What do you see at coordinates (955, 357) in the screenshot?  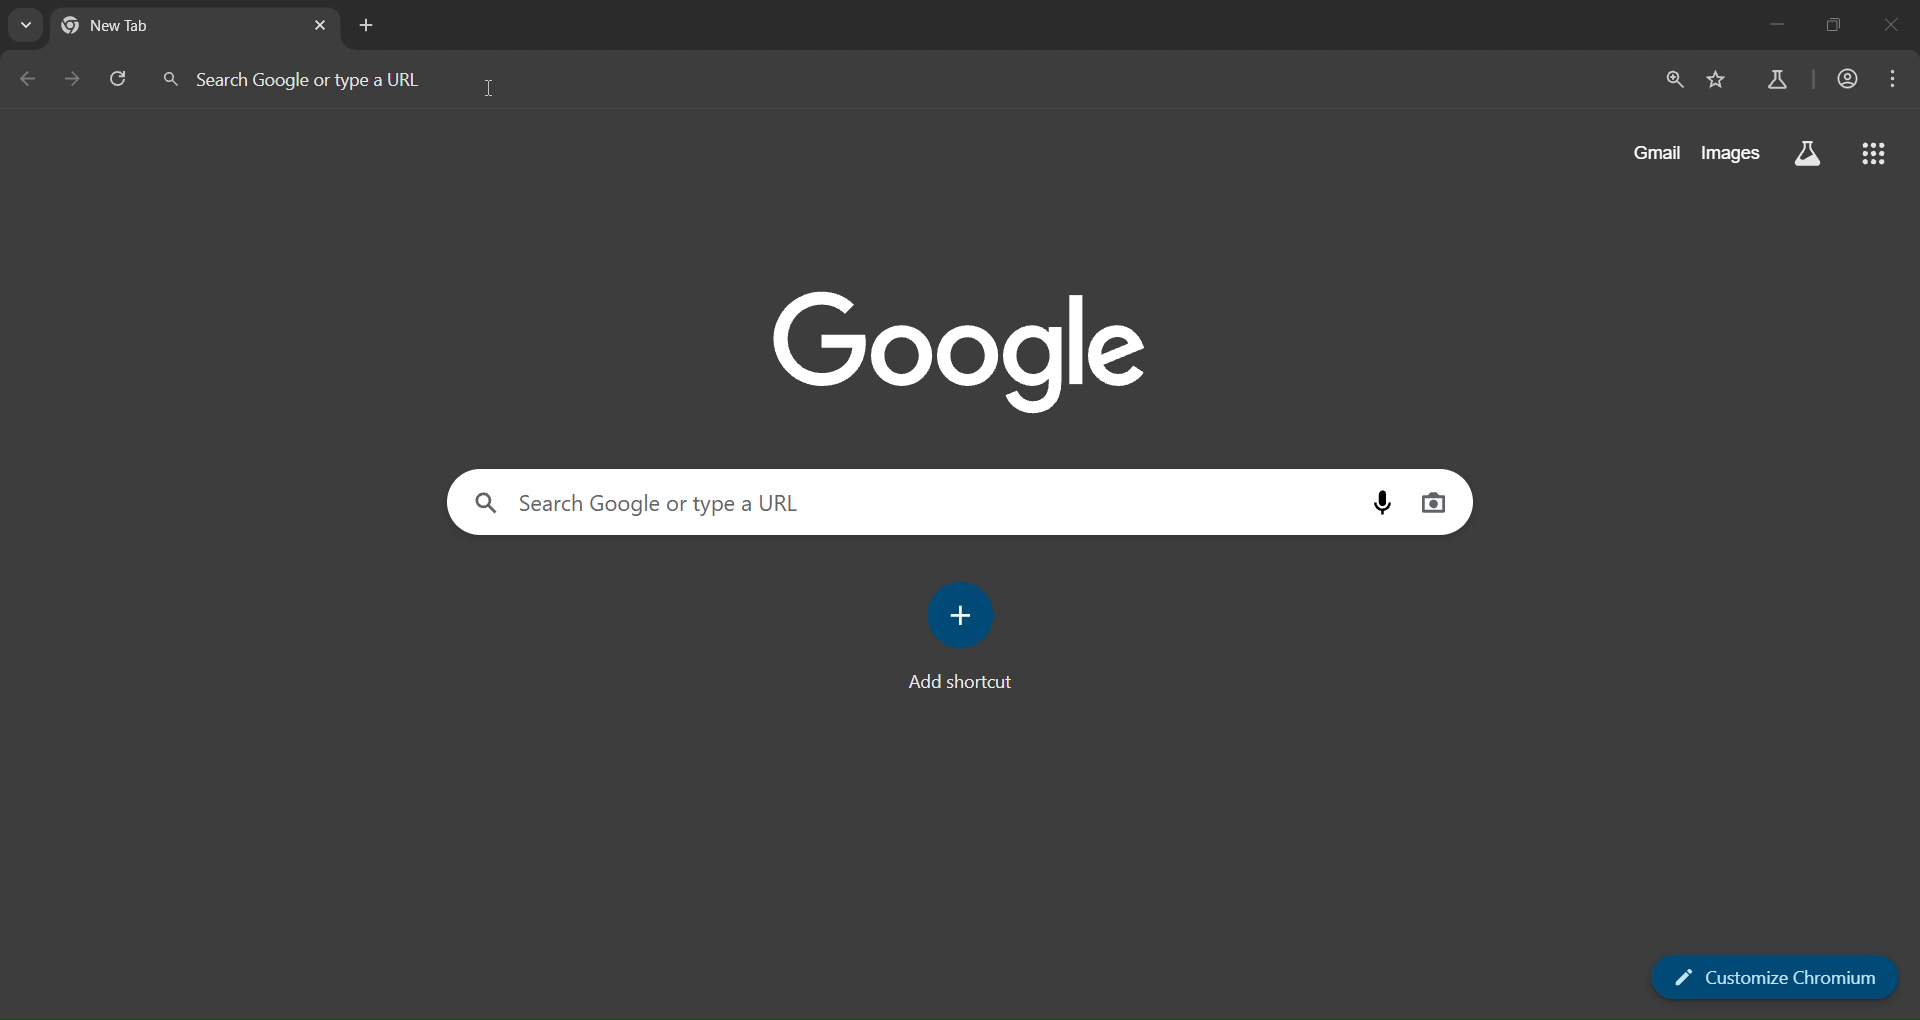 I see `google` at bounding box center [955, 357].